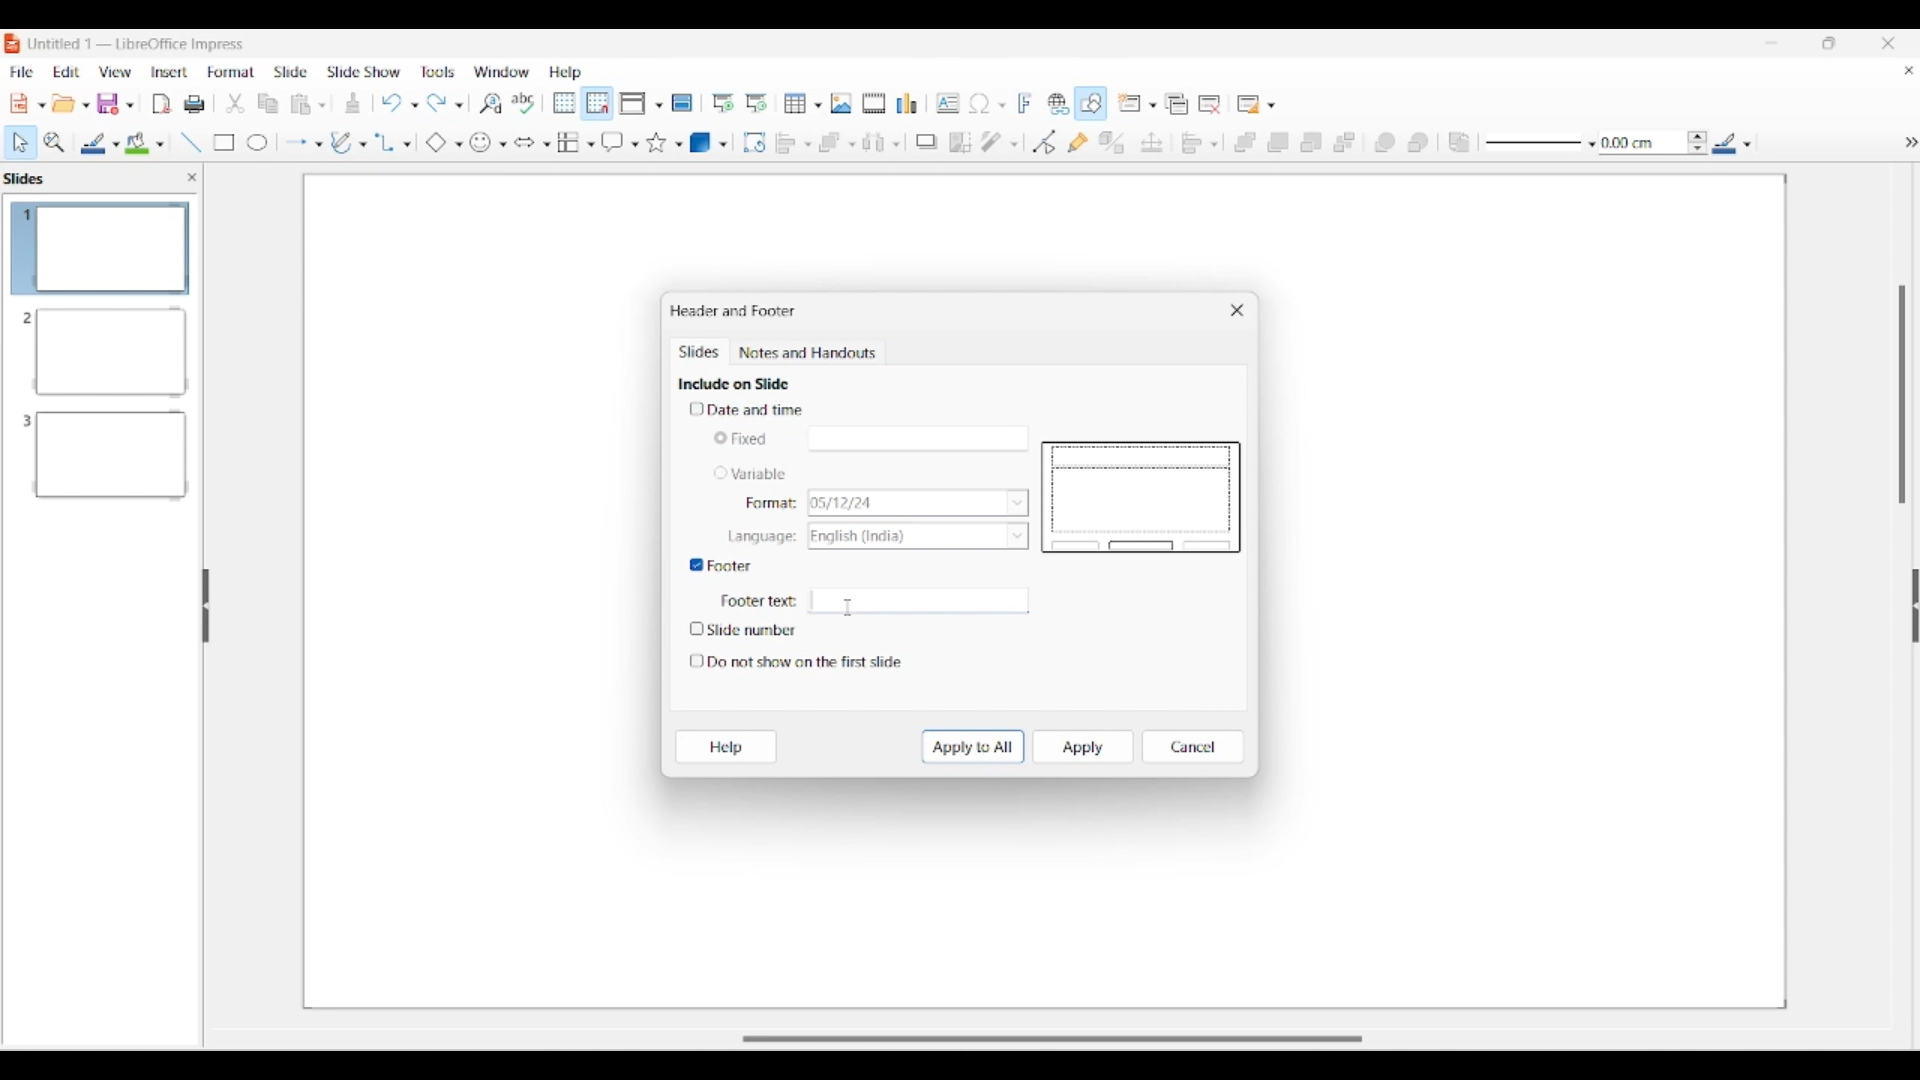 Image resolution: width=1920 pixels, height=1080 pixels. What do you see at coordinates (70, 103) in the screenshot?
I see `Open document options` at bounding box center [70, 103].